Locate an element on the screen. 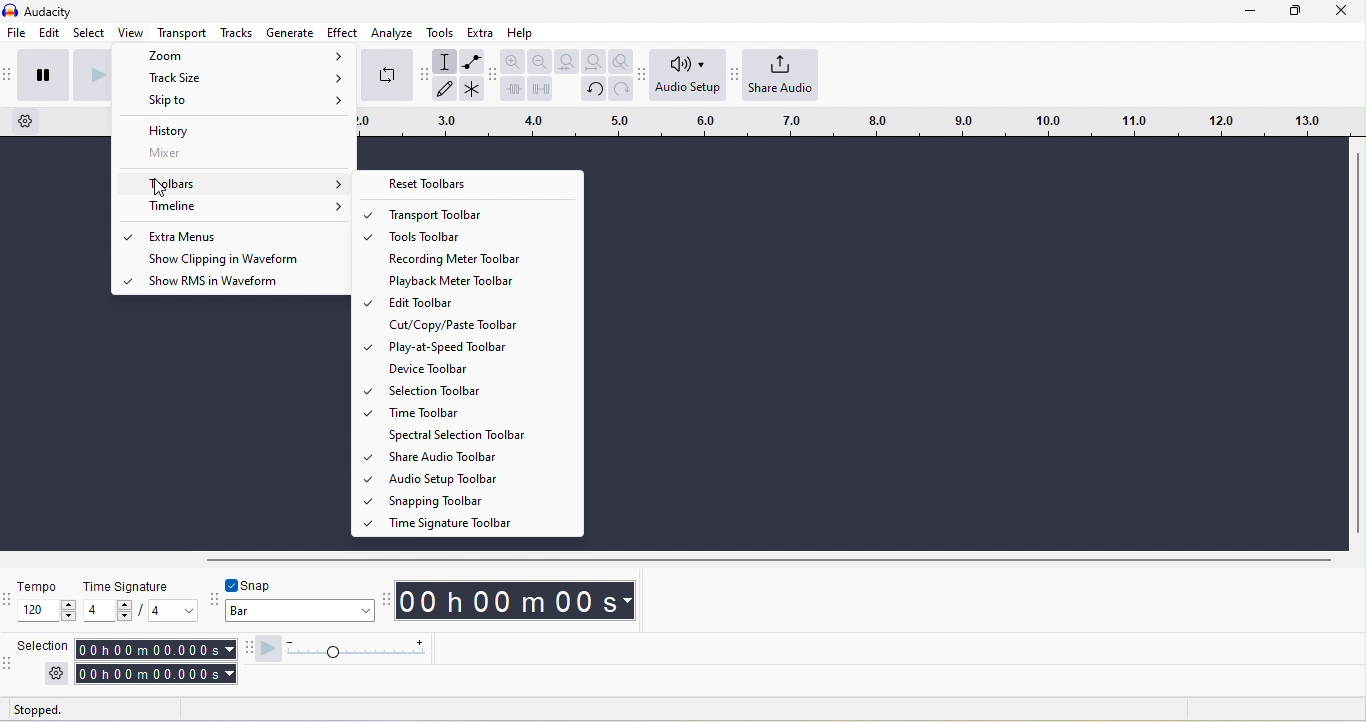  audacity transport toolbar is located at coordinates (9, 76).